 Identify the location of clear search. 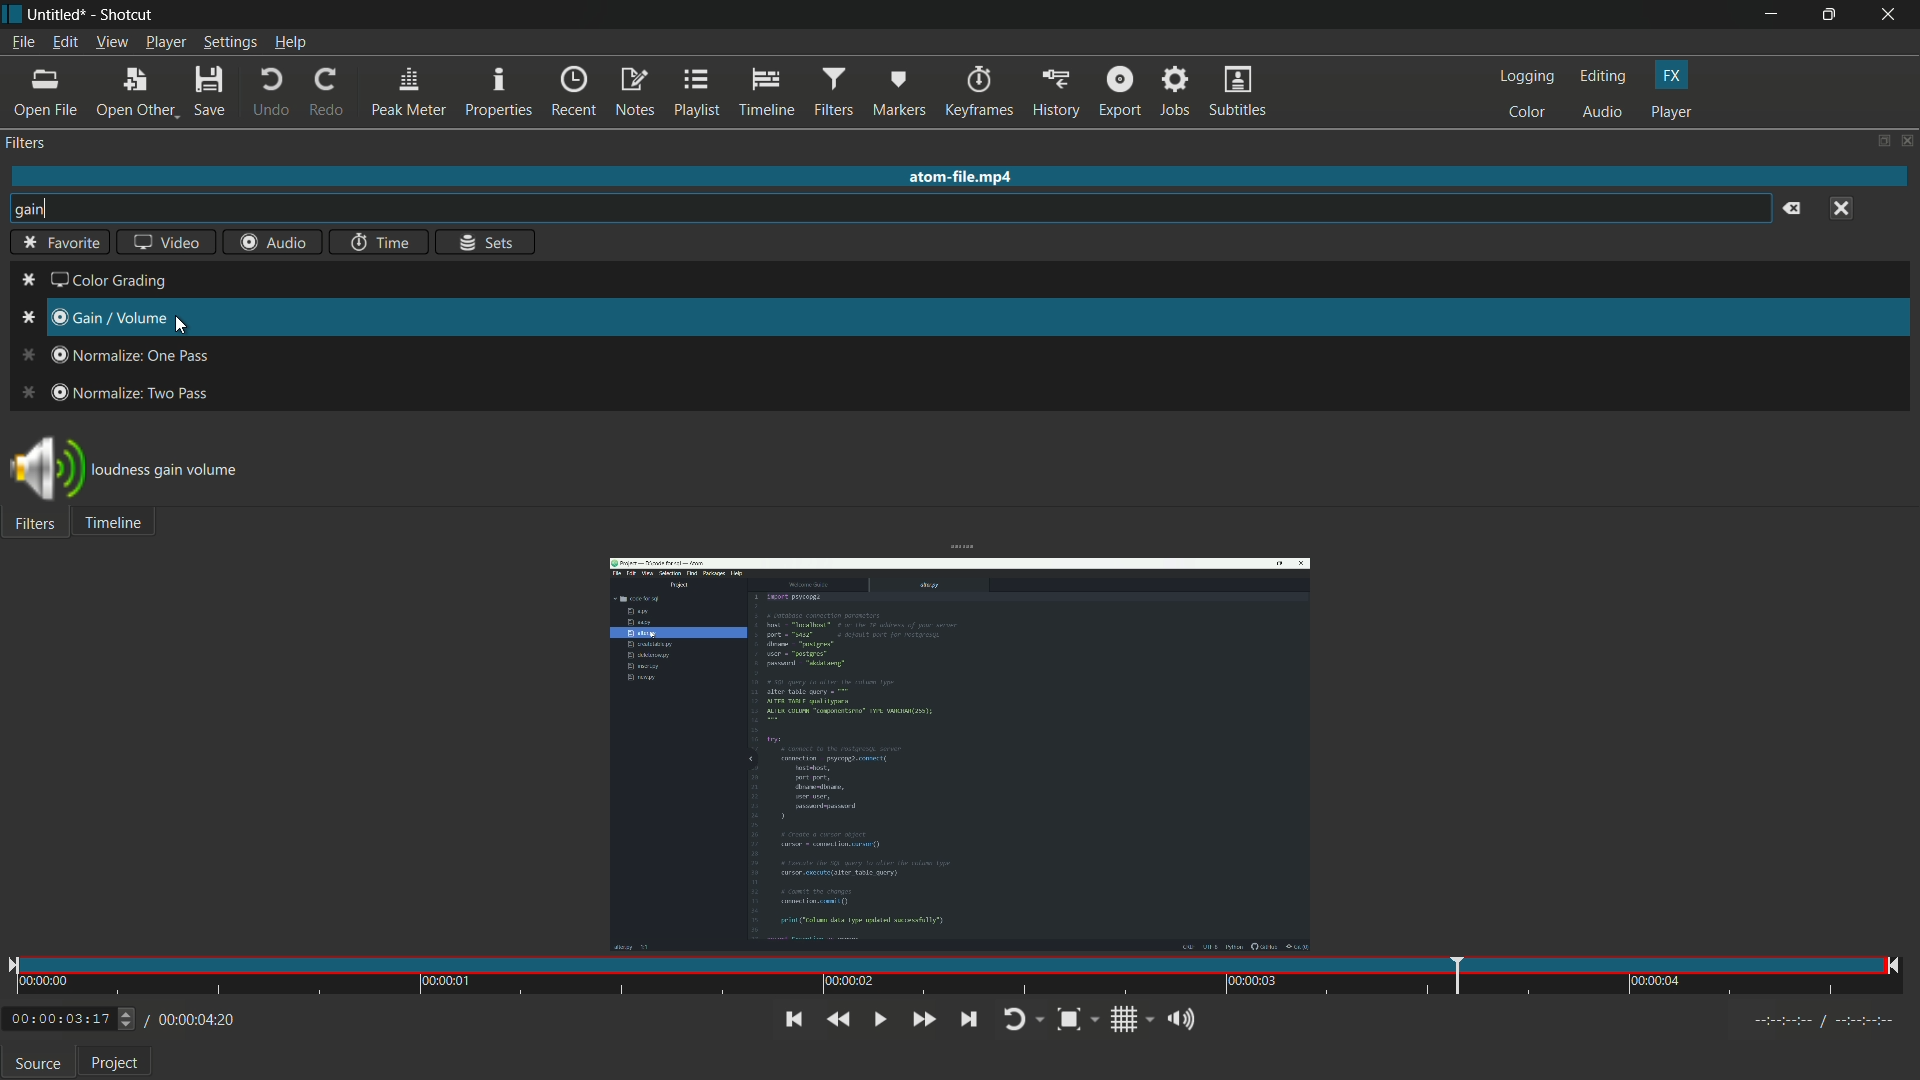
(1792, 210).